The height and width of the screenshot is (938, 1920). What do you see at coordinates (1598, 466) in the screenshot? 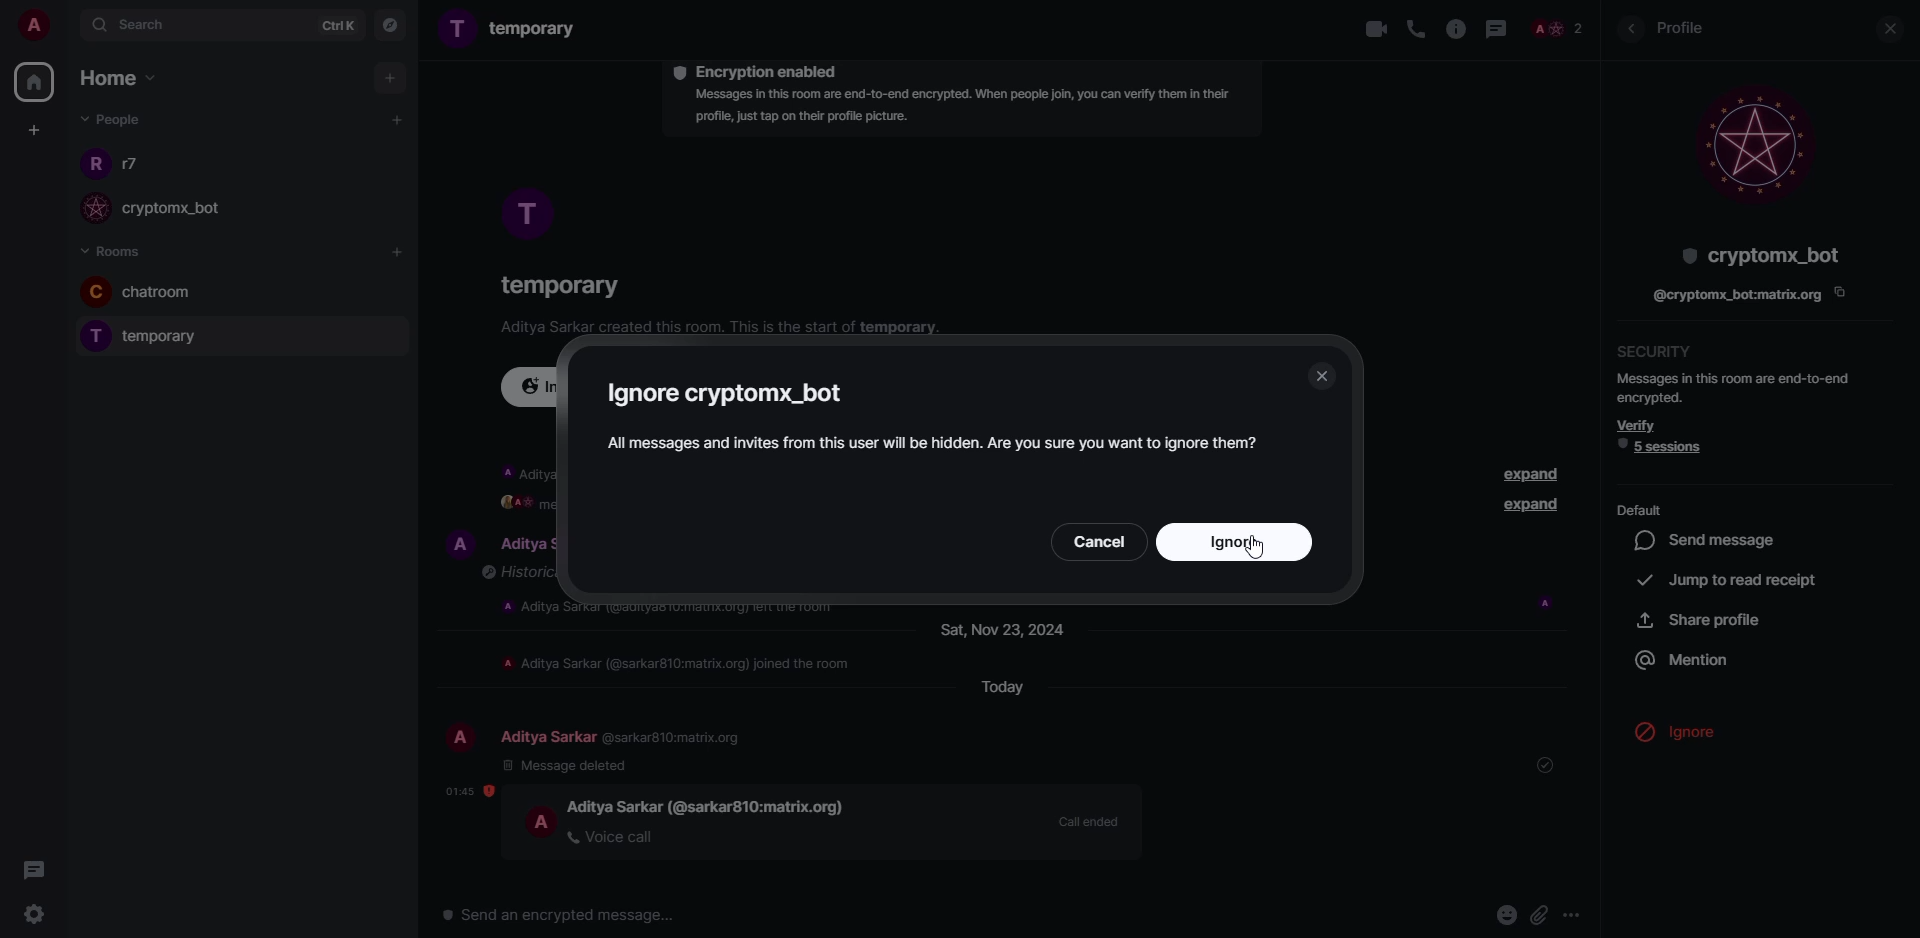
I see `scrollbar` at bounding box center [1598, 466].